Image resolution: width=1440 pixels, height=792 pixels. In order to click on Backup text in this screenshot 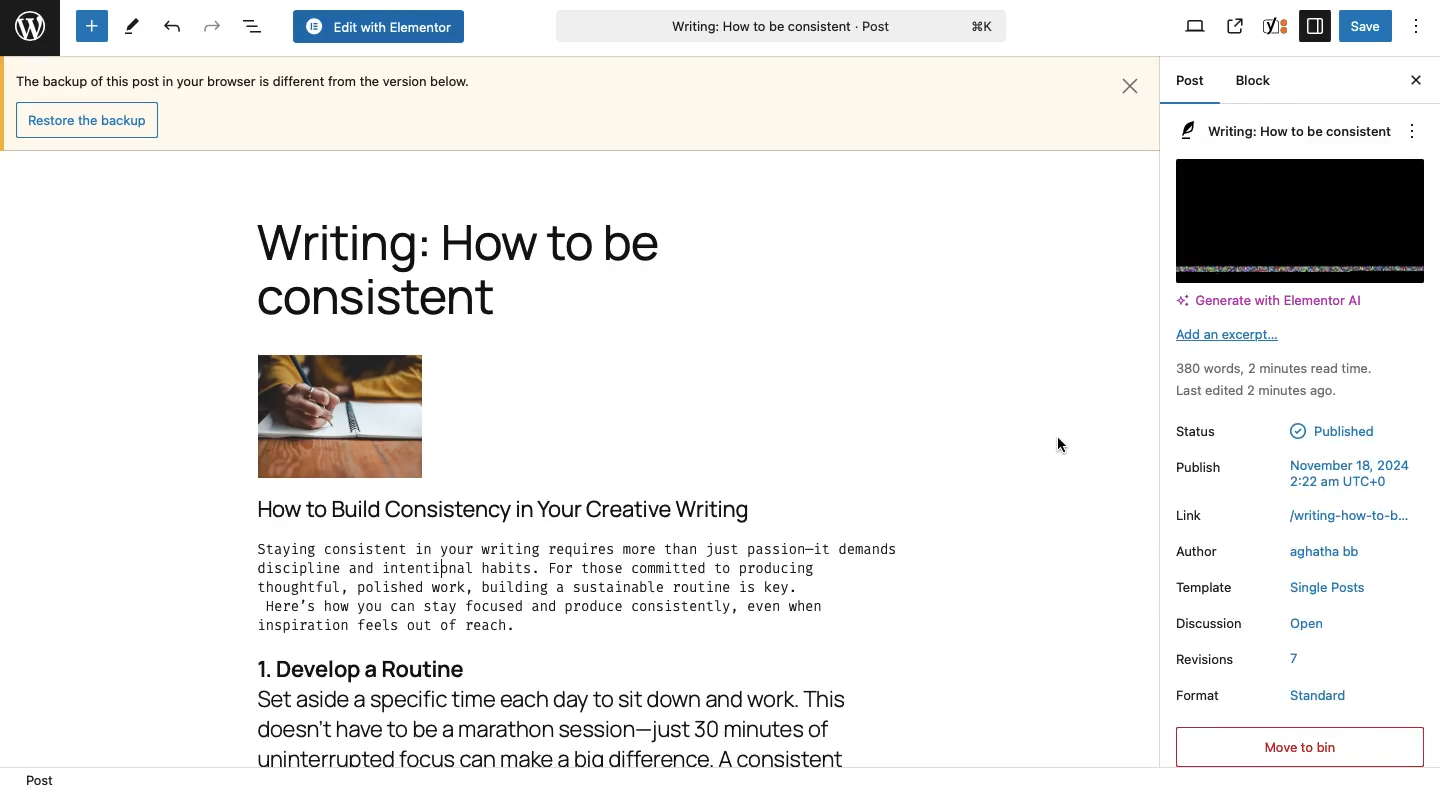, I will do `click(247, 80)`.